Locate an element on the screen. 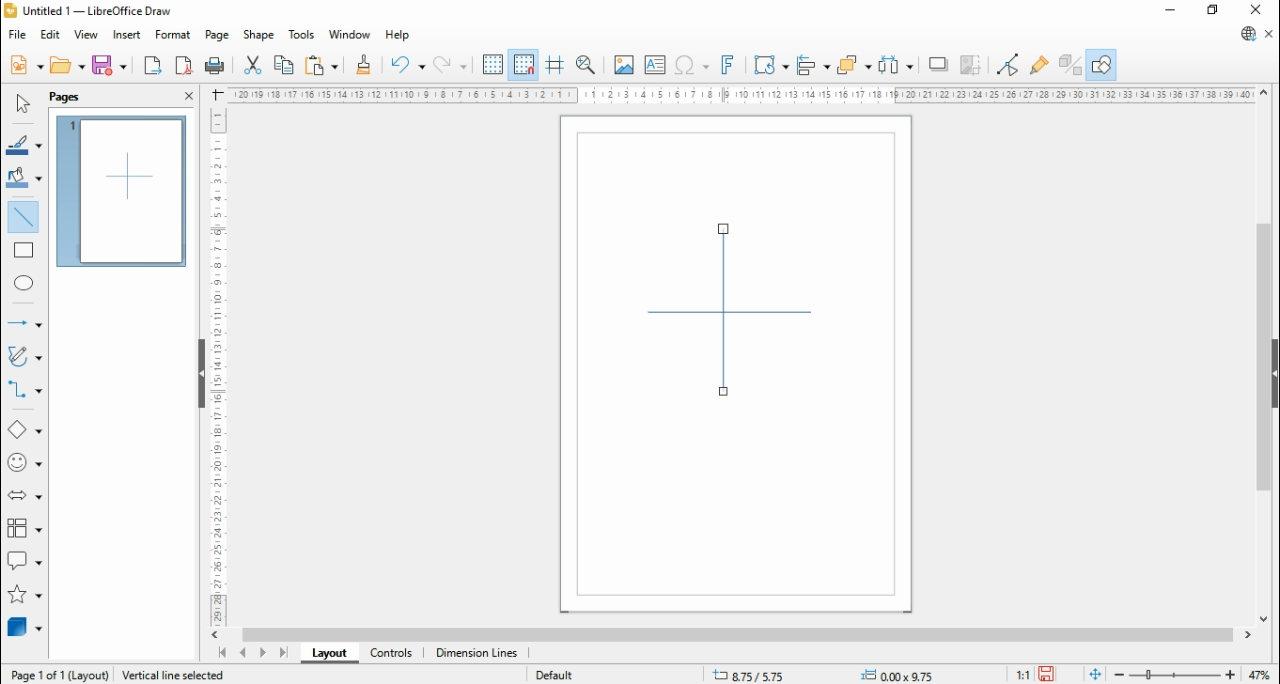 The image size is (1280, 684). vertical line selected is located at coordinates (181, 674).